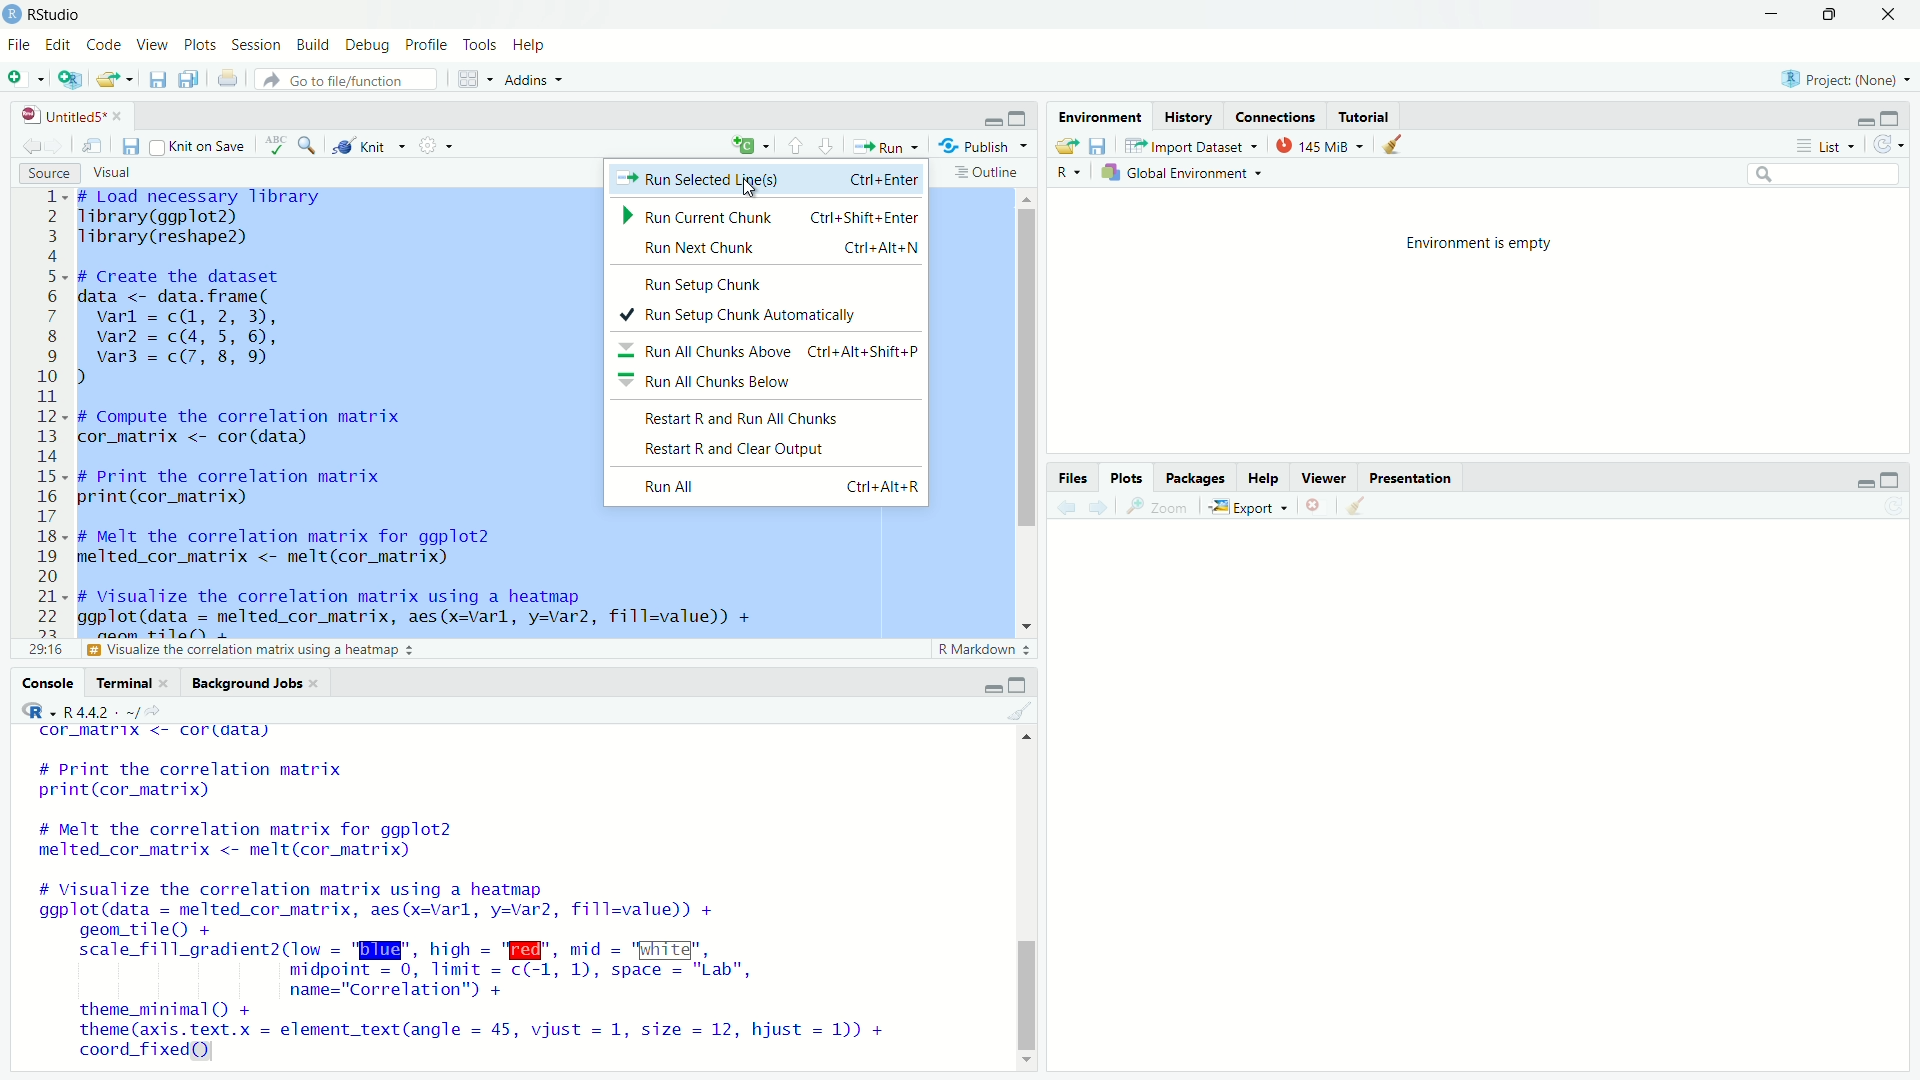 Image resolution: width=1920 pixels, height=1080 pixels. I want to click on code, so click(105, 45).